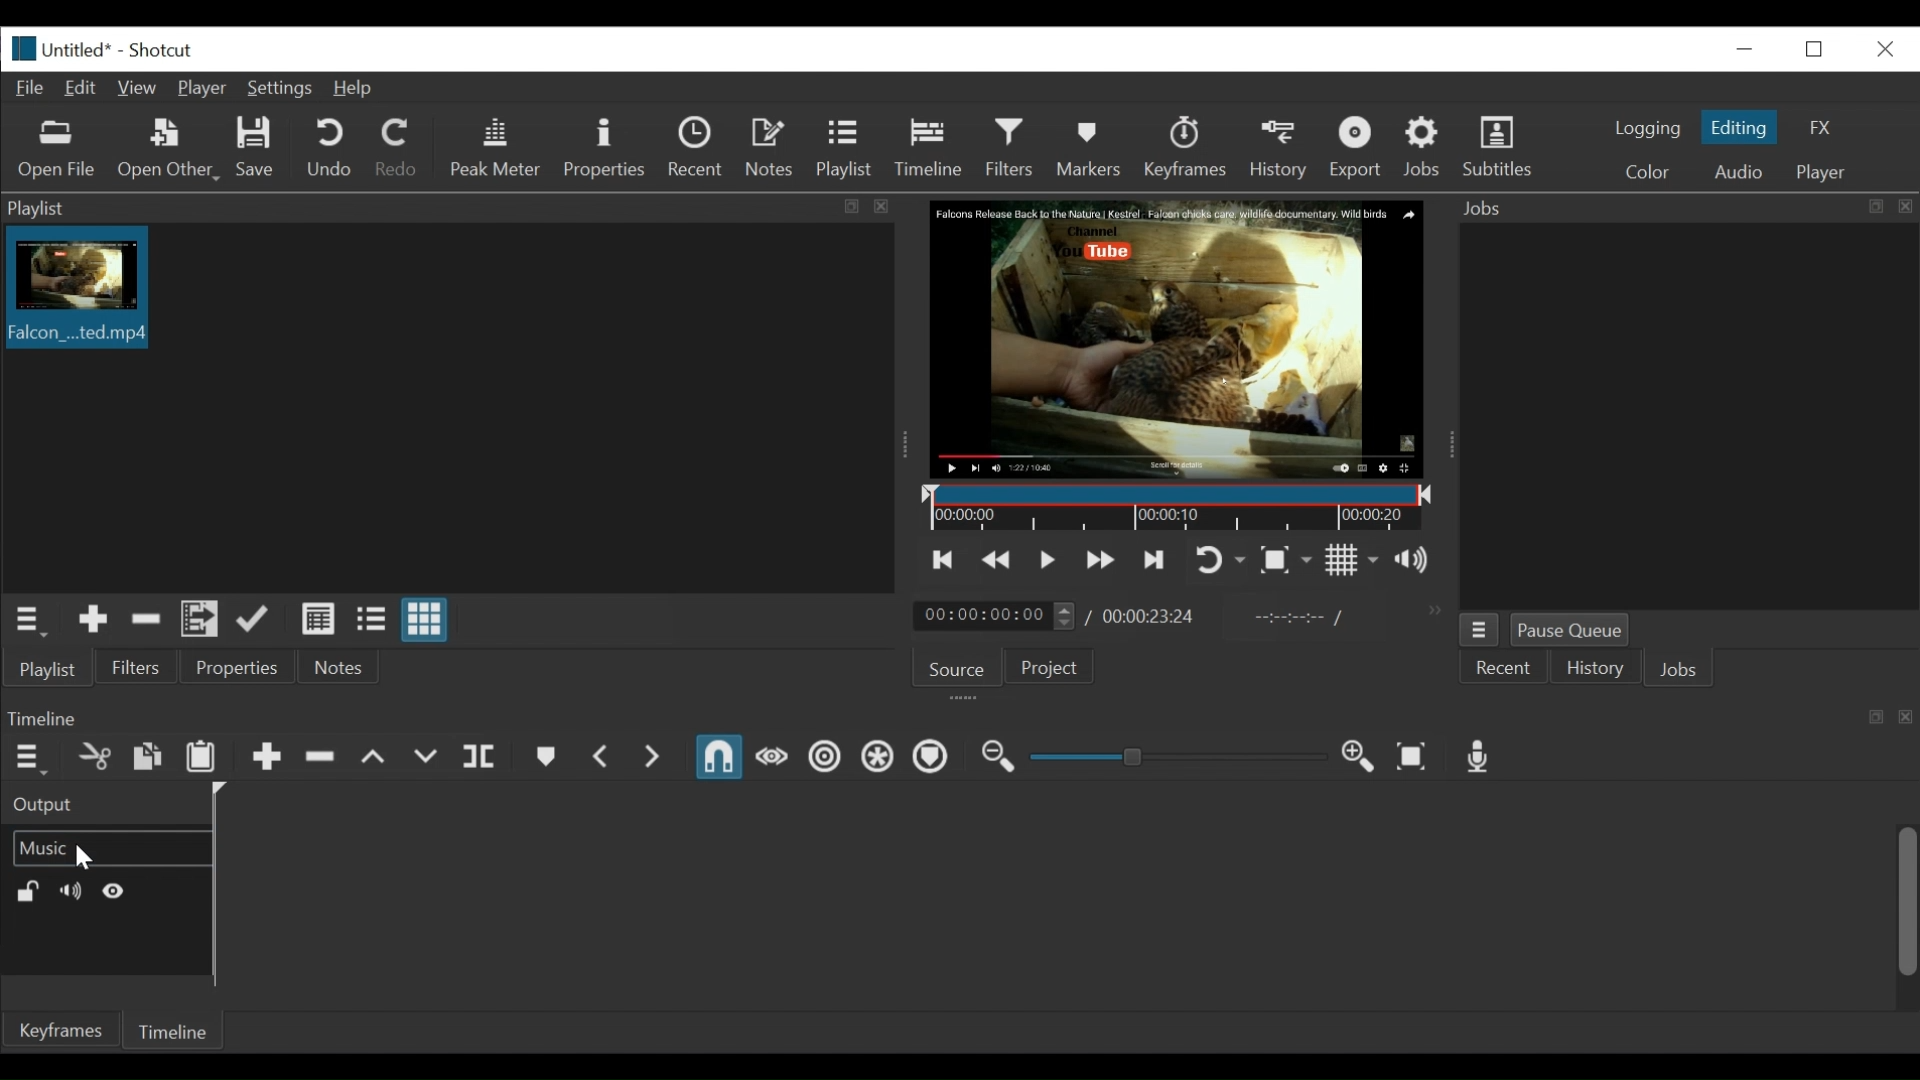 The image size is (1920, 1080). Describe the element at coordinates (148, 759) in the screenshot. I see `Copy` at that location.